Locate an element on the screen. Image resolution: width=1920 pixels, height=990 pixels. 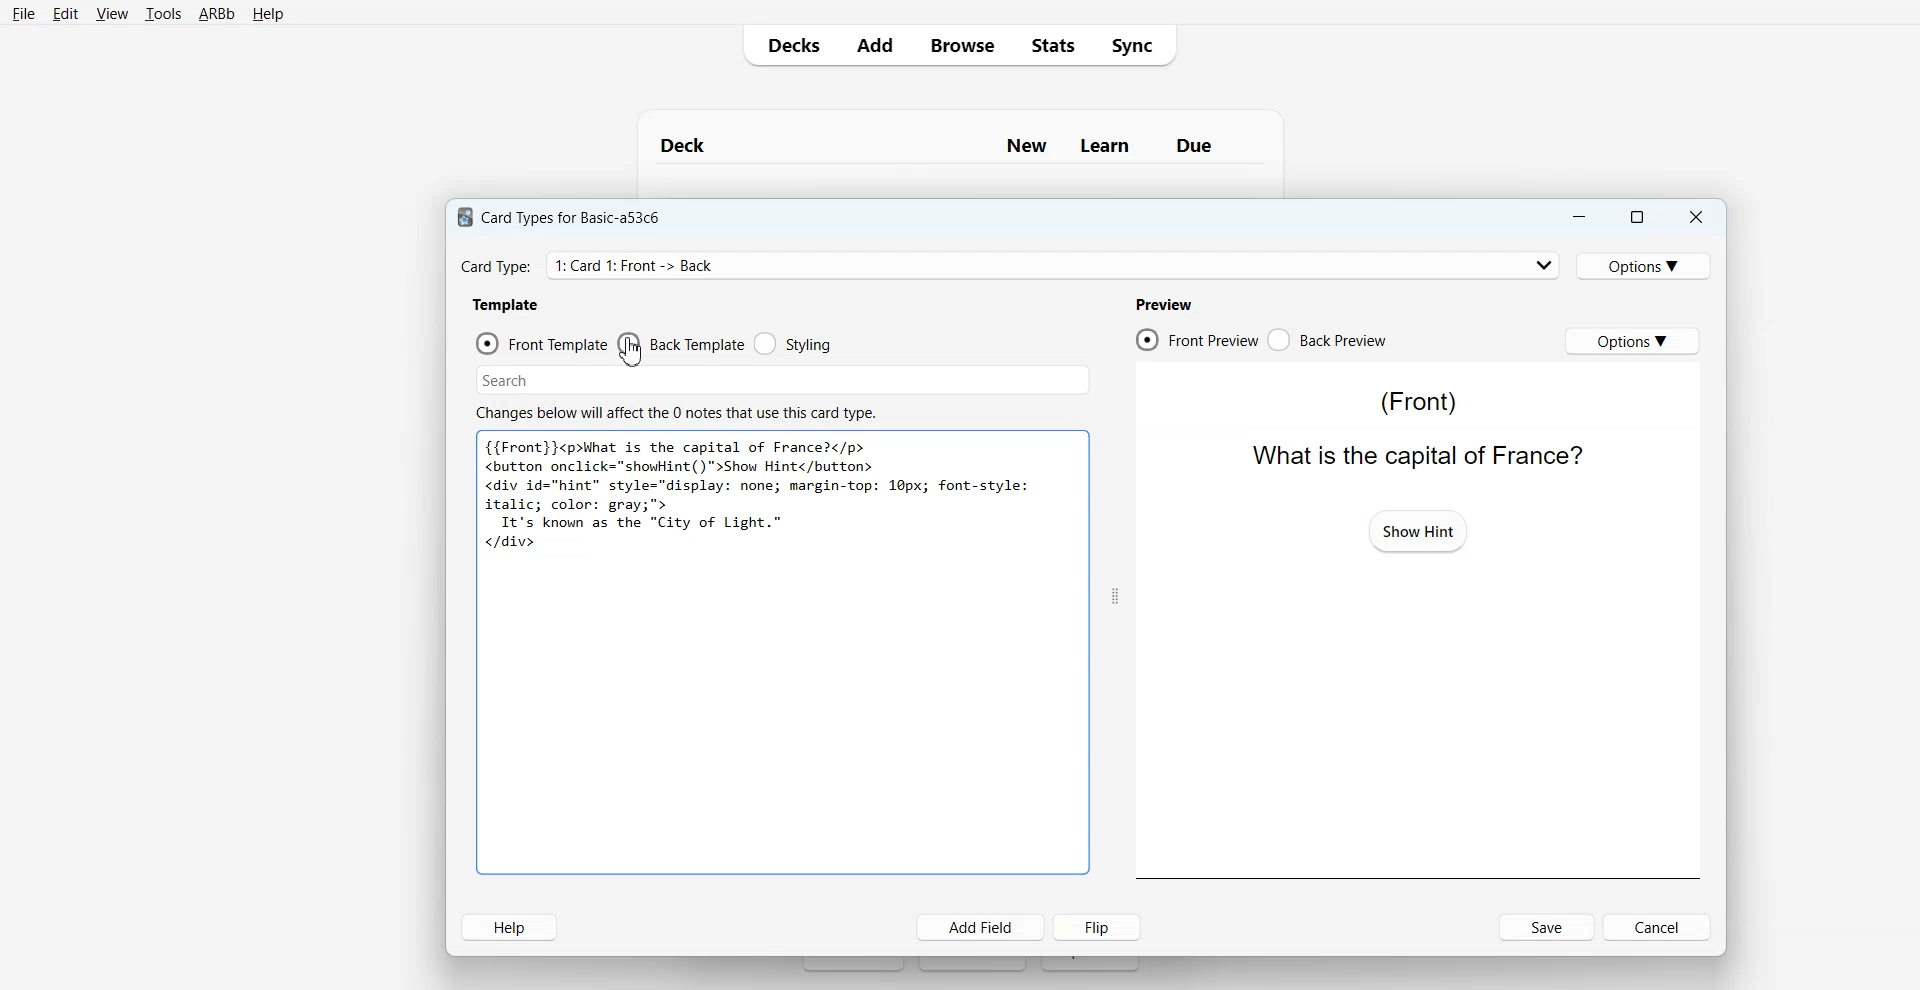
Card Type: 1: Card 1: Front -> Back is located at coordinates (642, 265).